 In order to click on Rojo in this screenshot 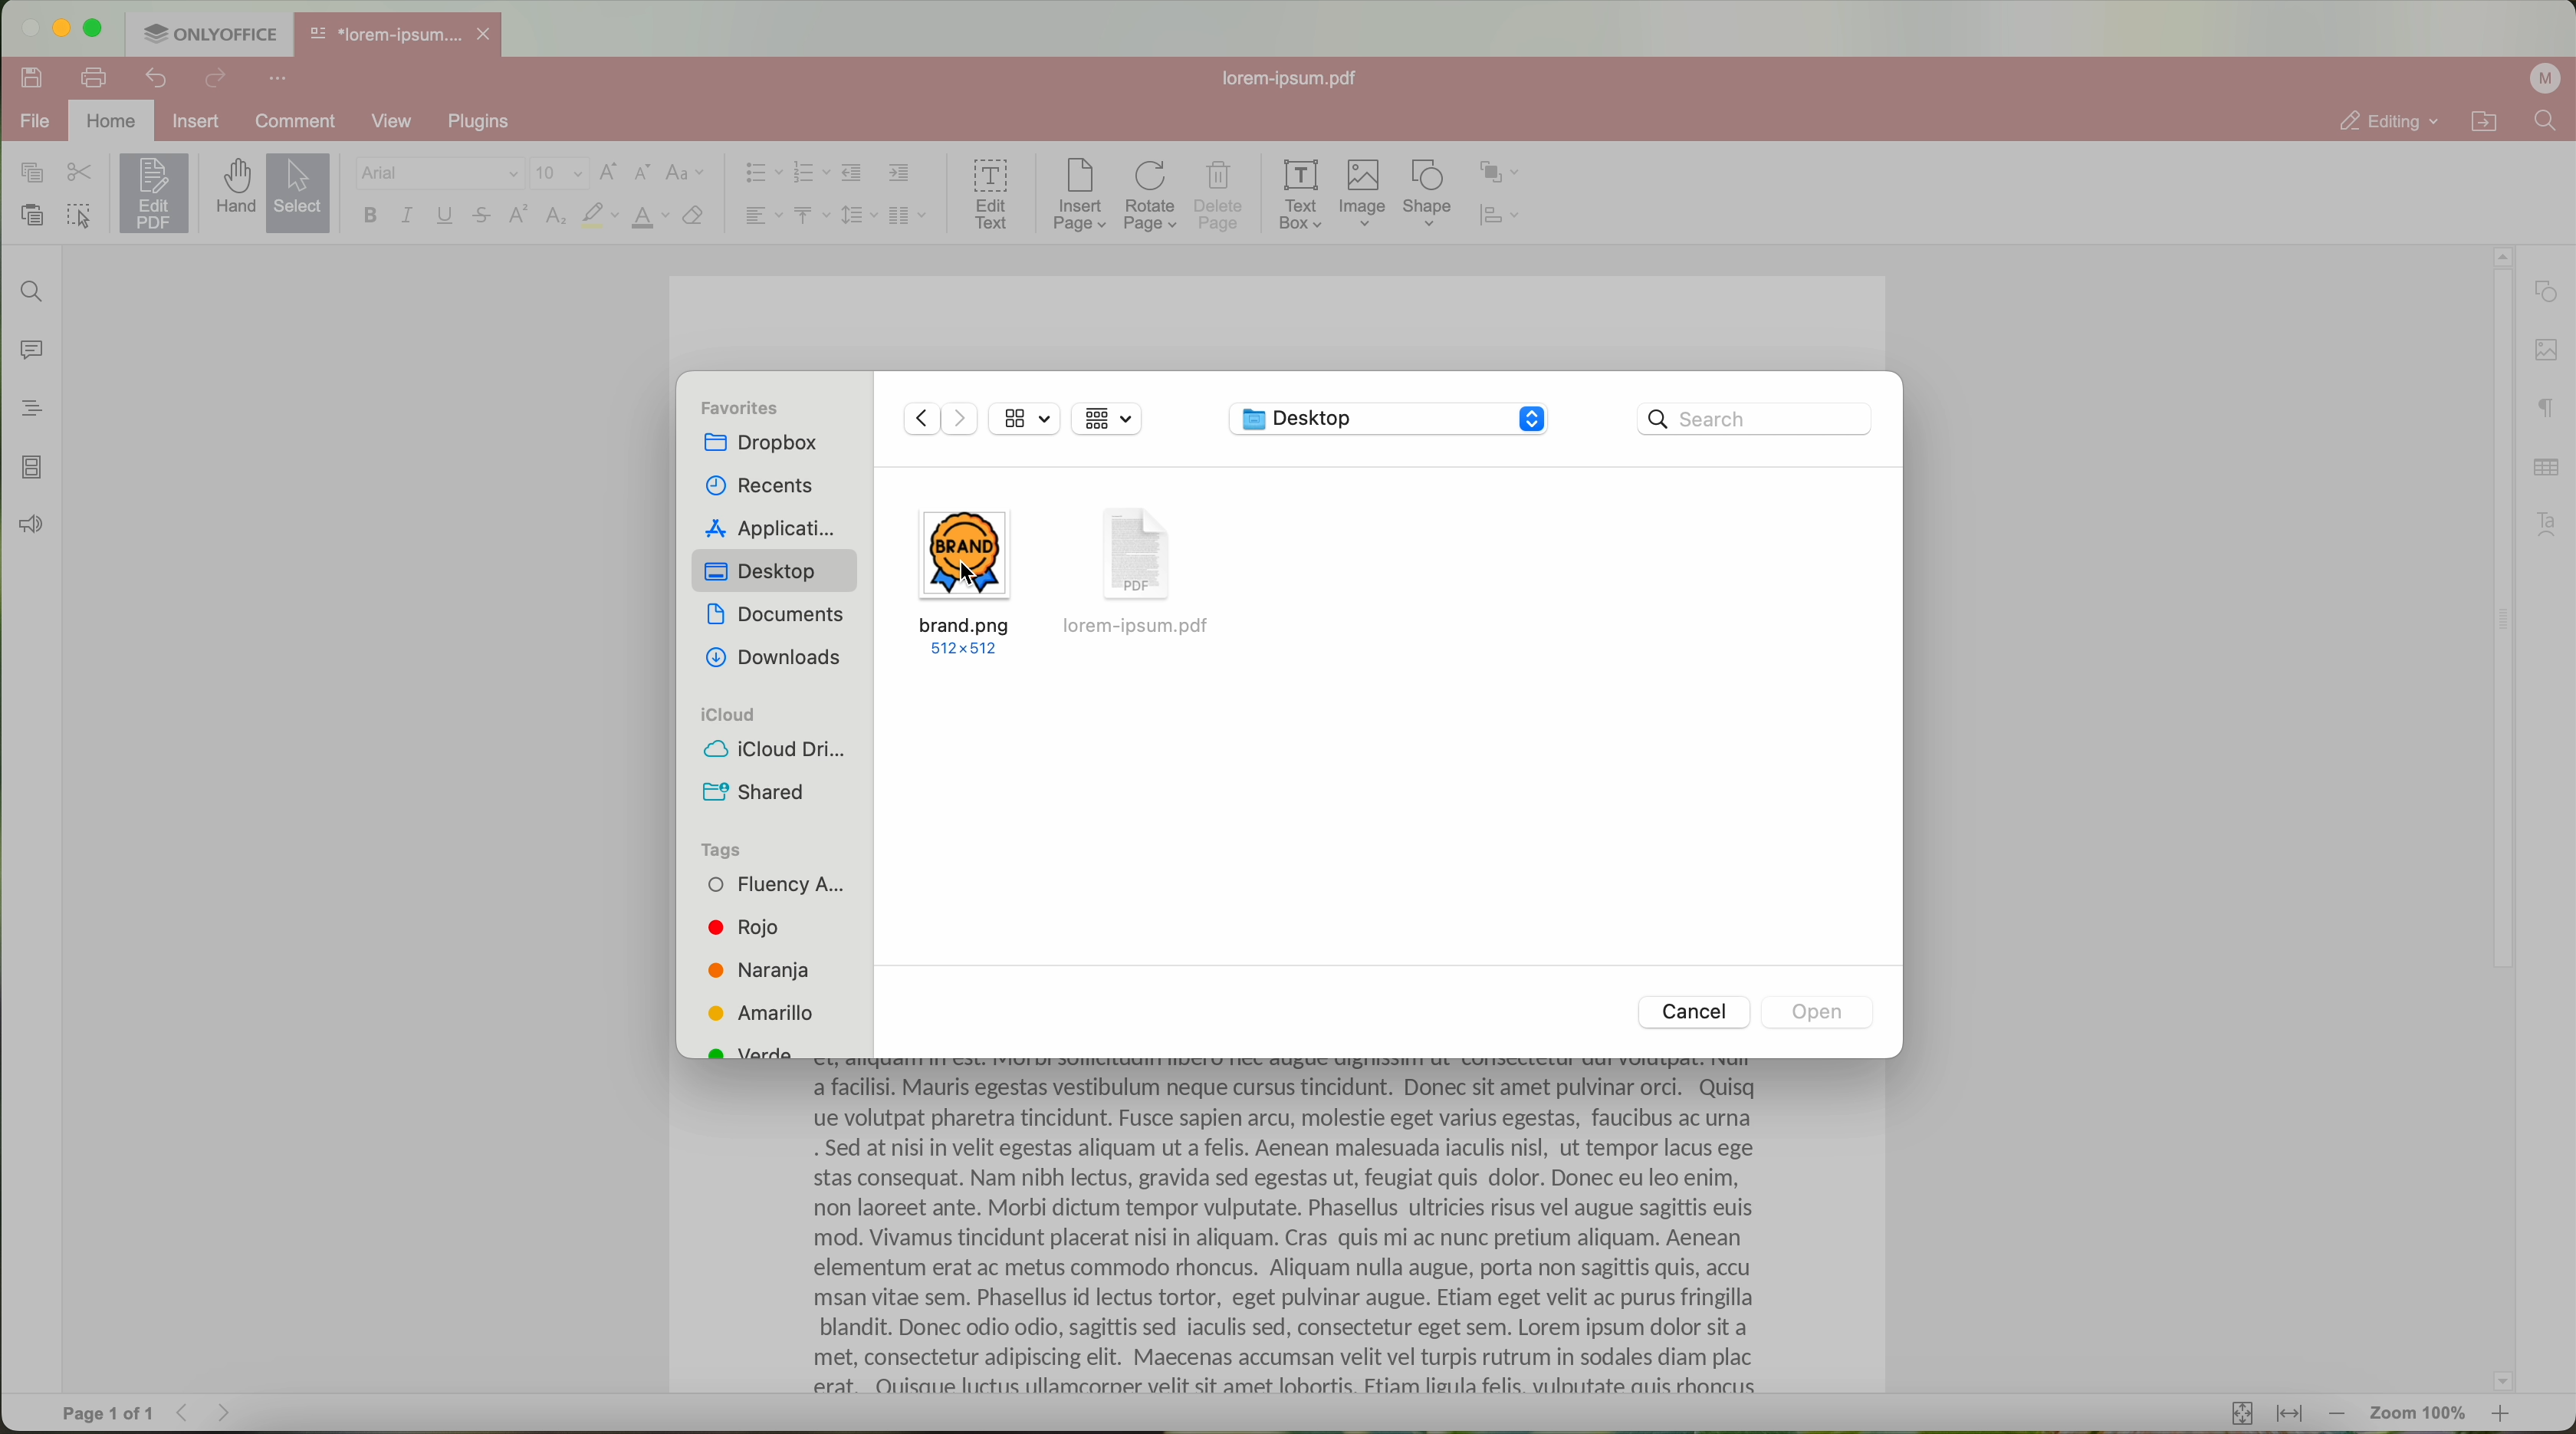, I will do `click(743, 928)`.